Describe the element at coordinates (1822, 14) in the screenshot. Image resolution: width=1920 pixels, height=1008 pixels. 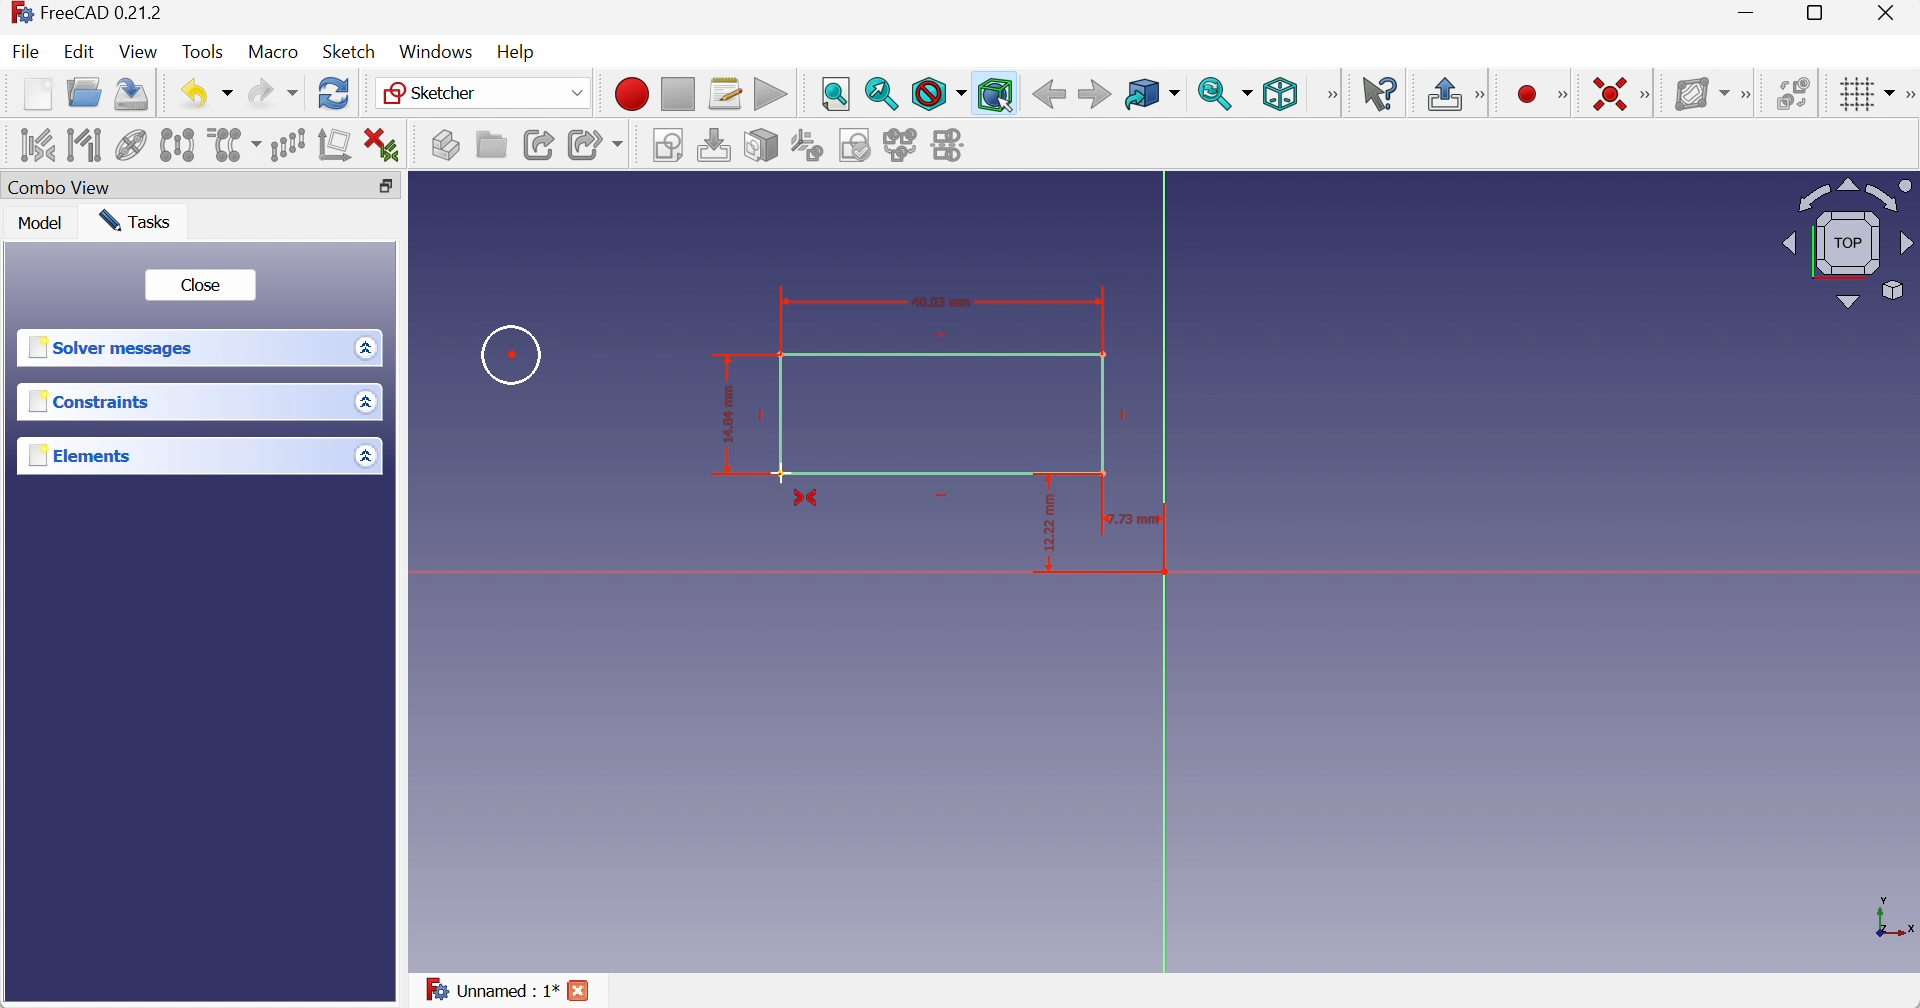
I see `Restore down` at that location.